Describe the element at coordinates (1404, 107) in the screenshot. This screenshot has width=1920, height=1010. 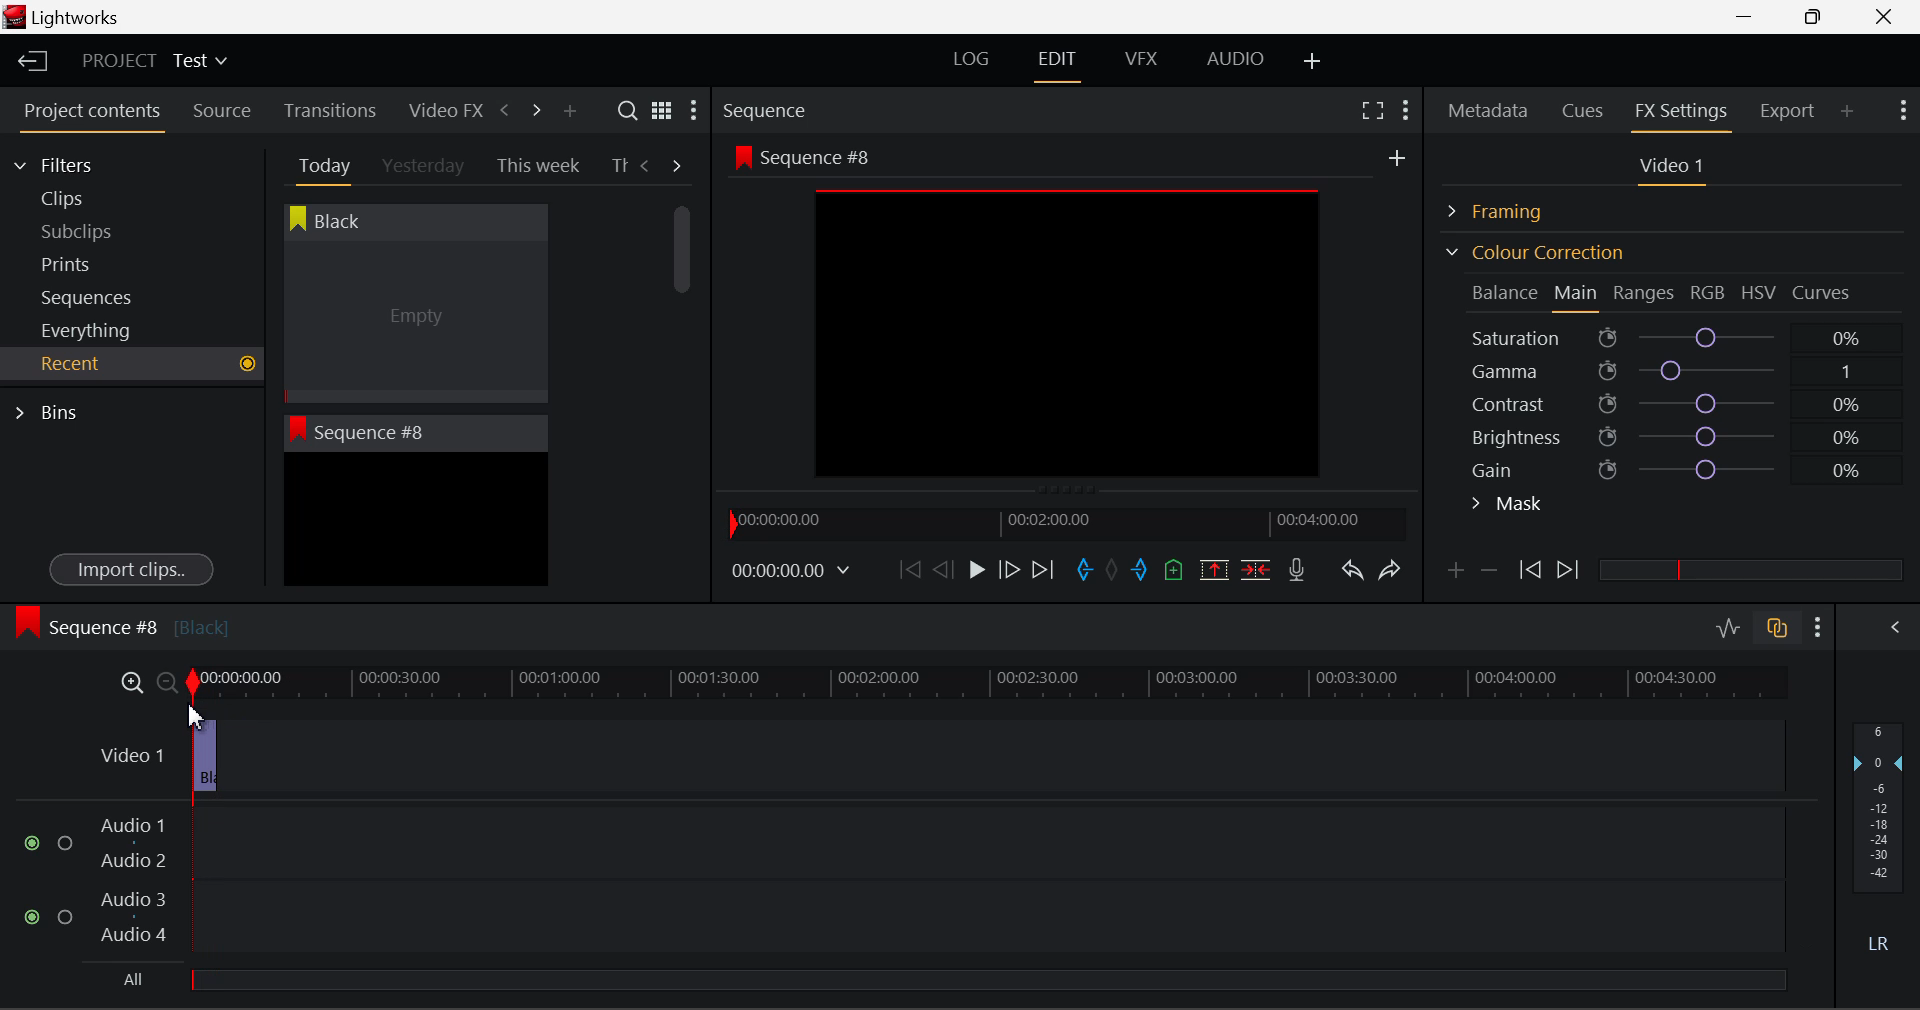
I see `Show Settings` at that location.